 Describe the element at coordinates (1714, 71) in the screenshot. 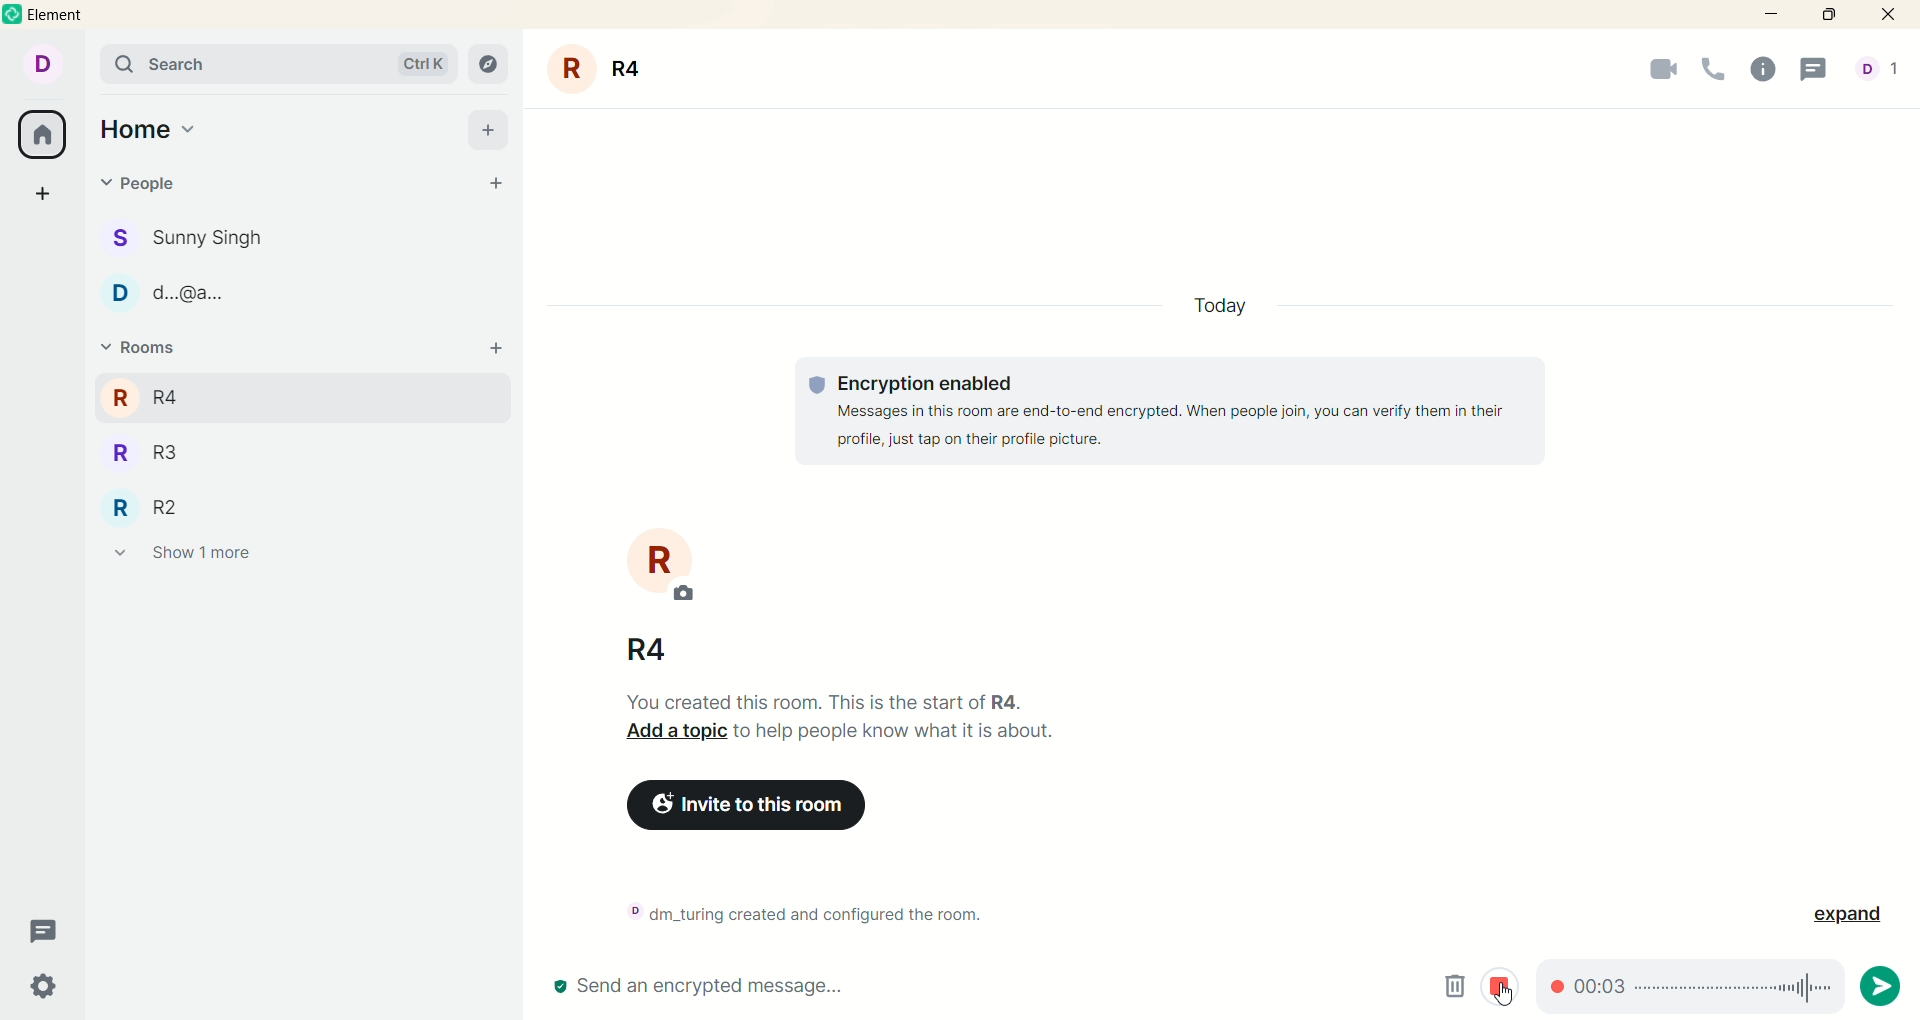

I see `voice call` at that location.